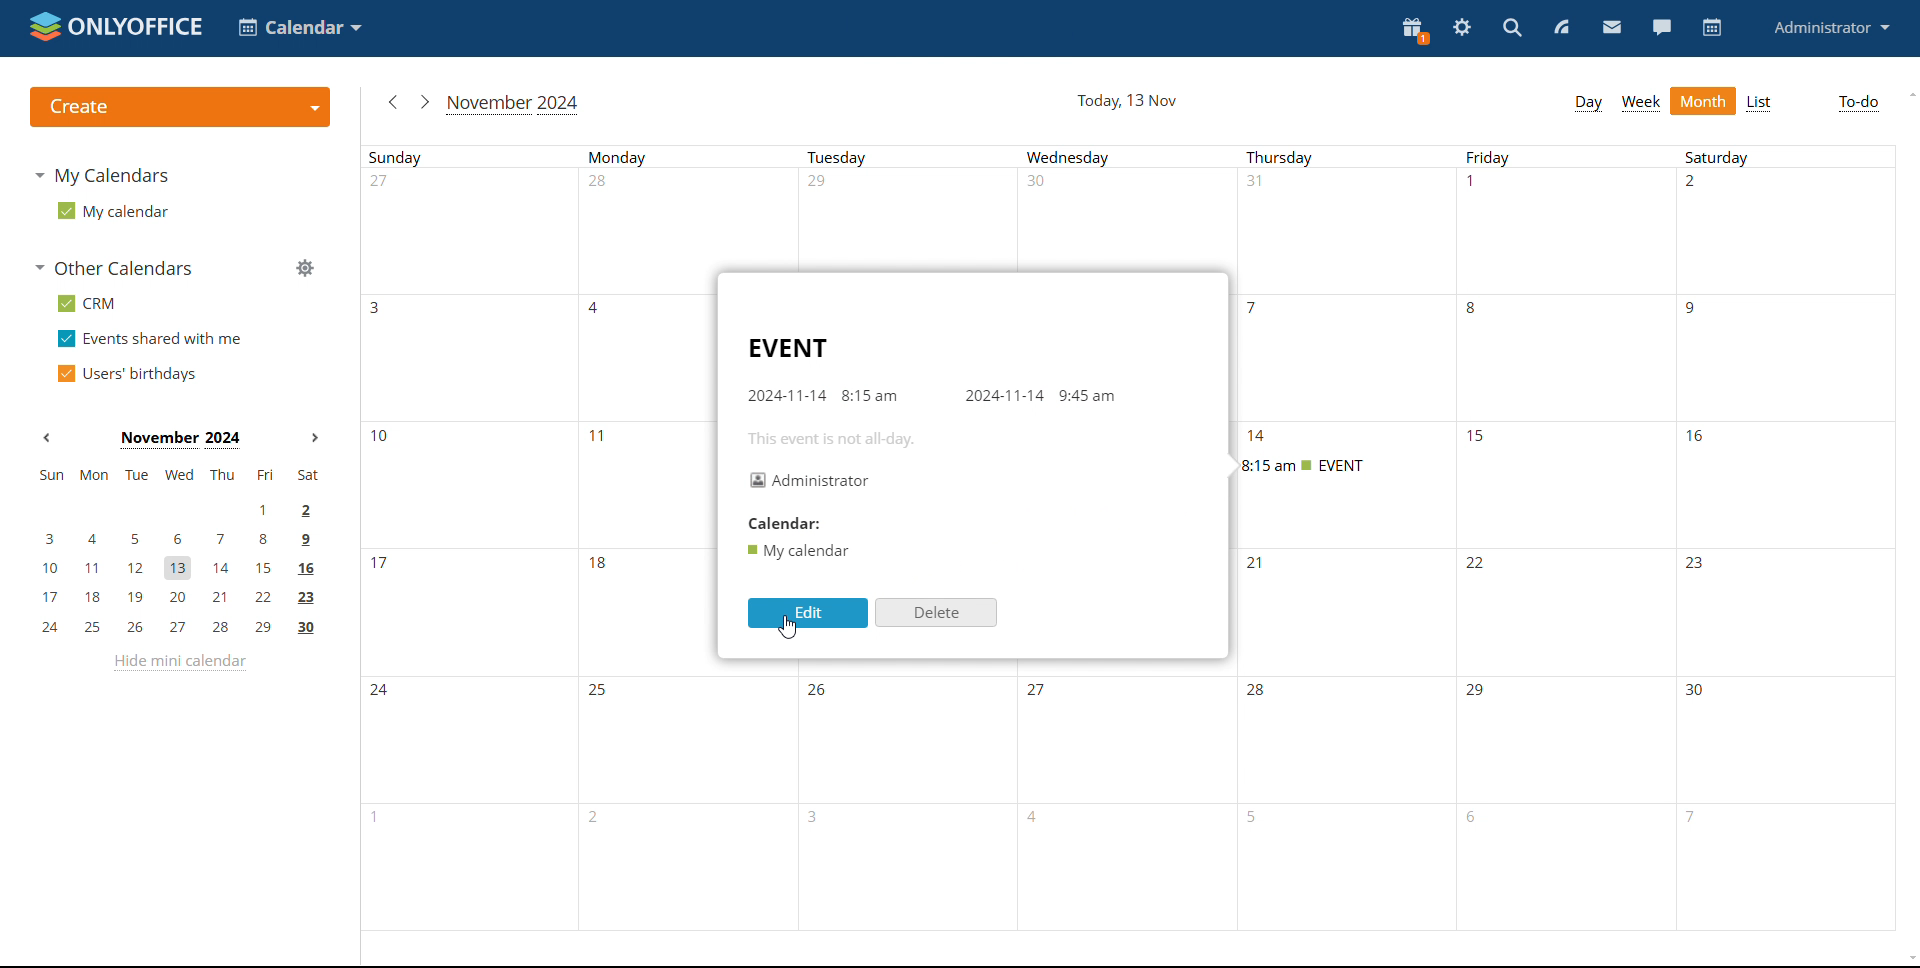 The height and width of the screenshot is (968, 1920). I want to click on create, so click(179, 109).